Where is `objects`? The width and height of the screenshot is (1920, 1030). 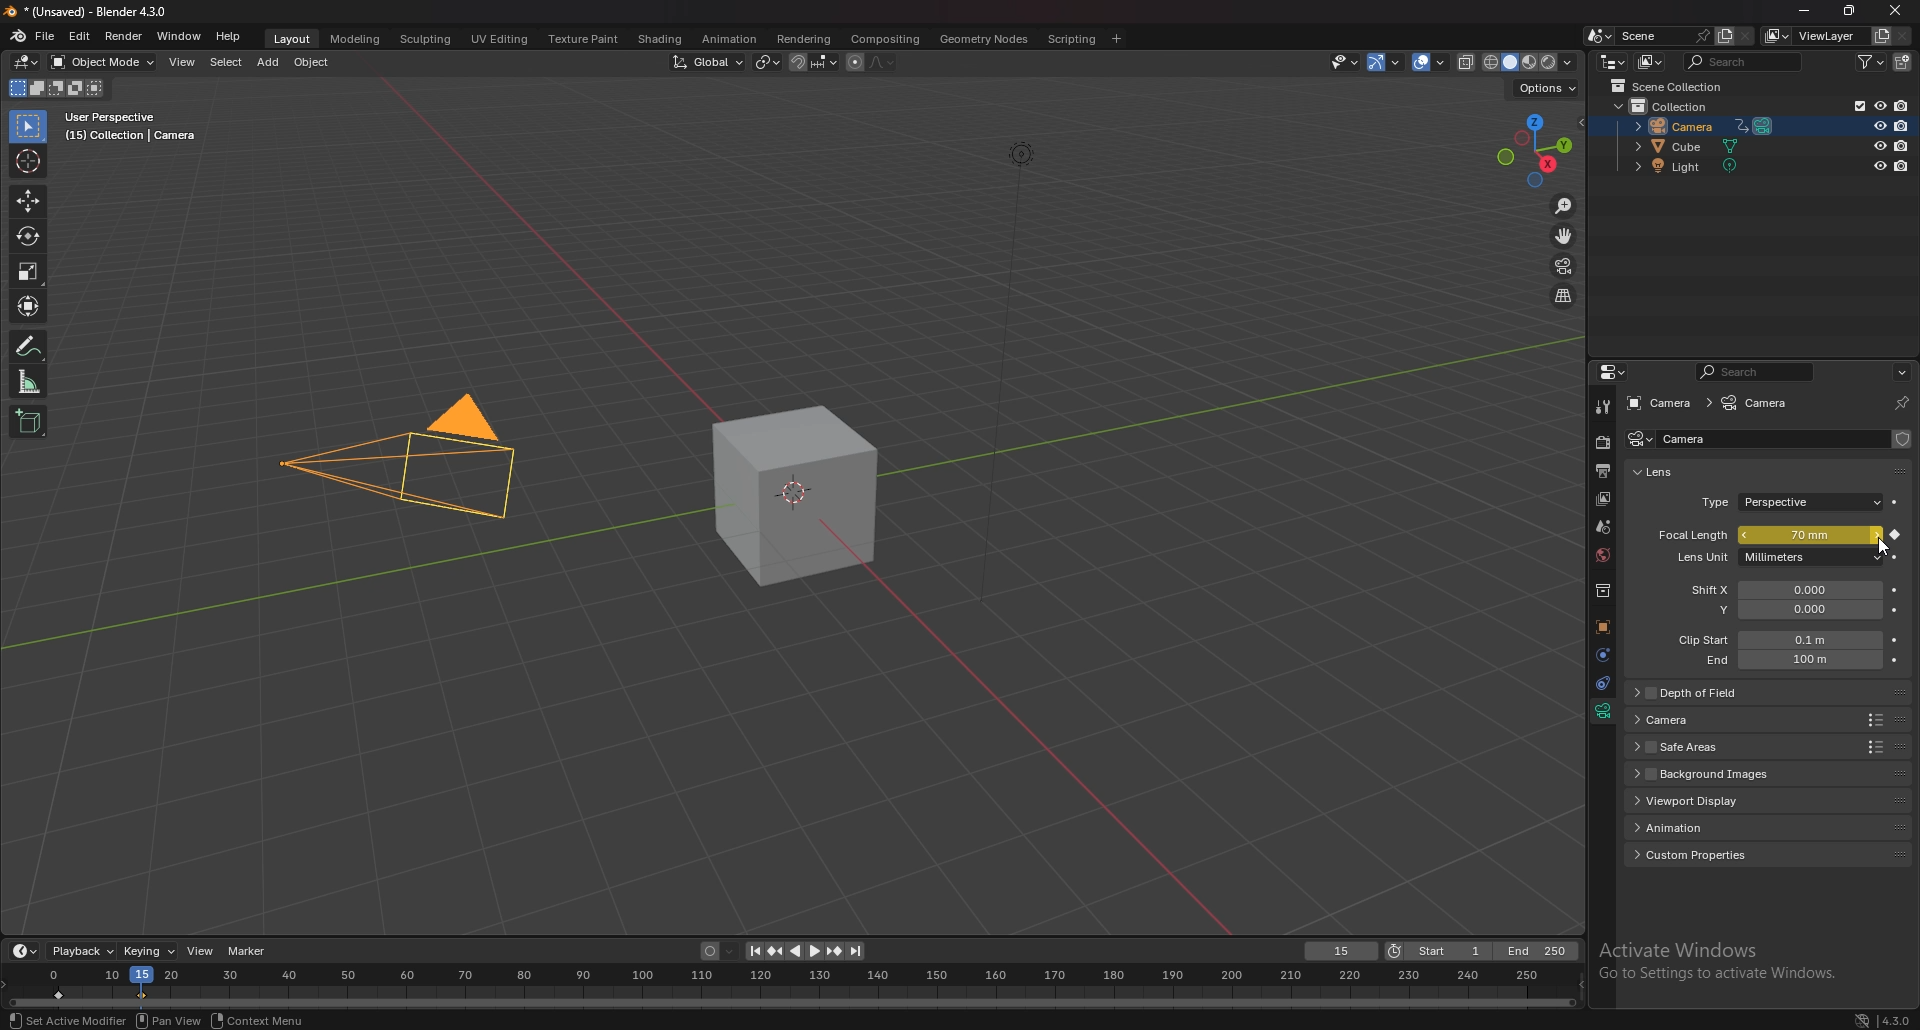
objects is located at coordinates (1602, 627).